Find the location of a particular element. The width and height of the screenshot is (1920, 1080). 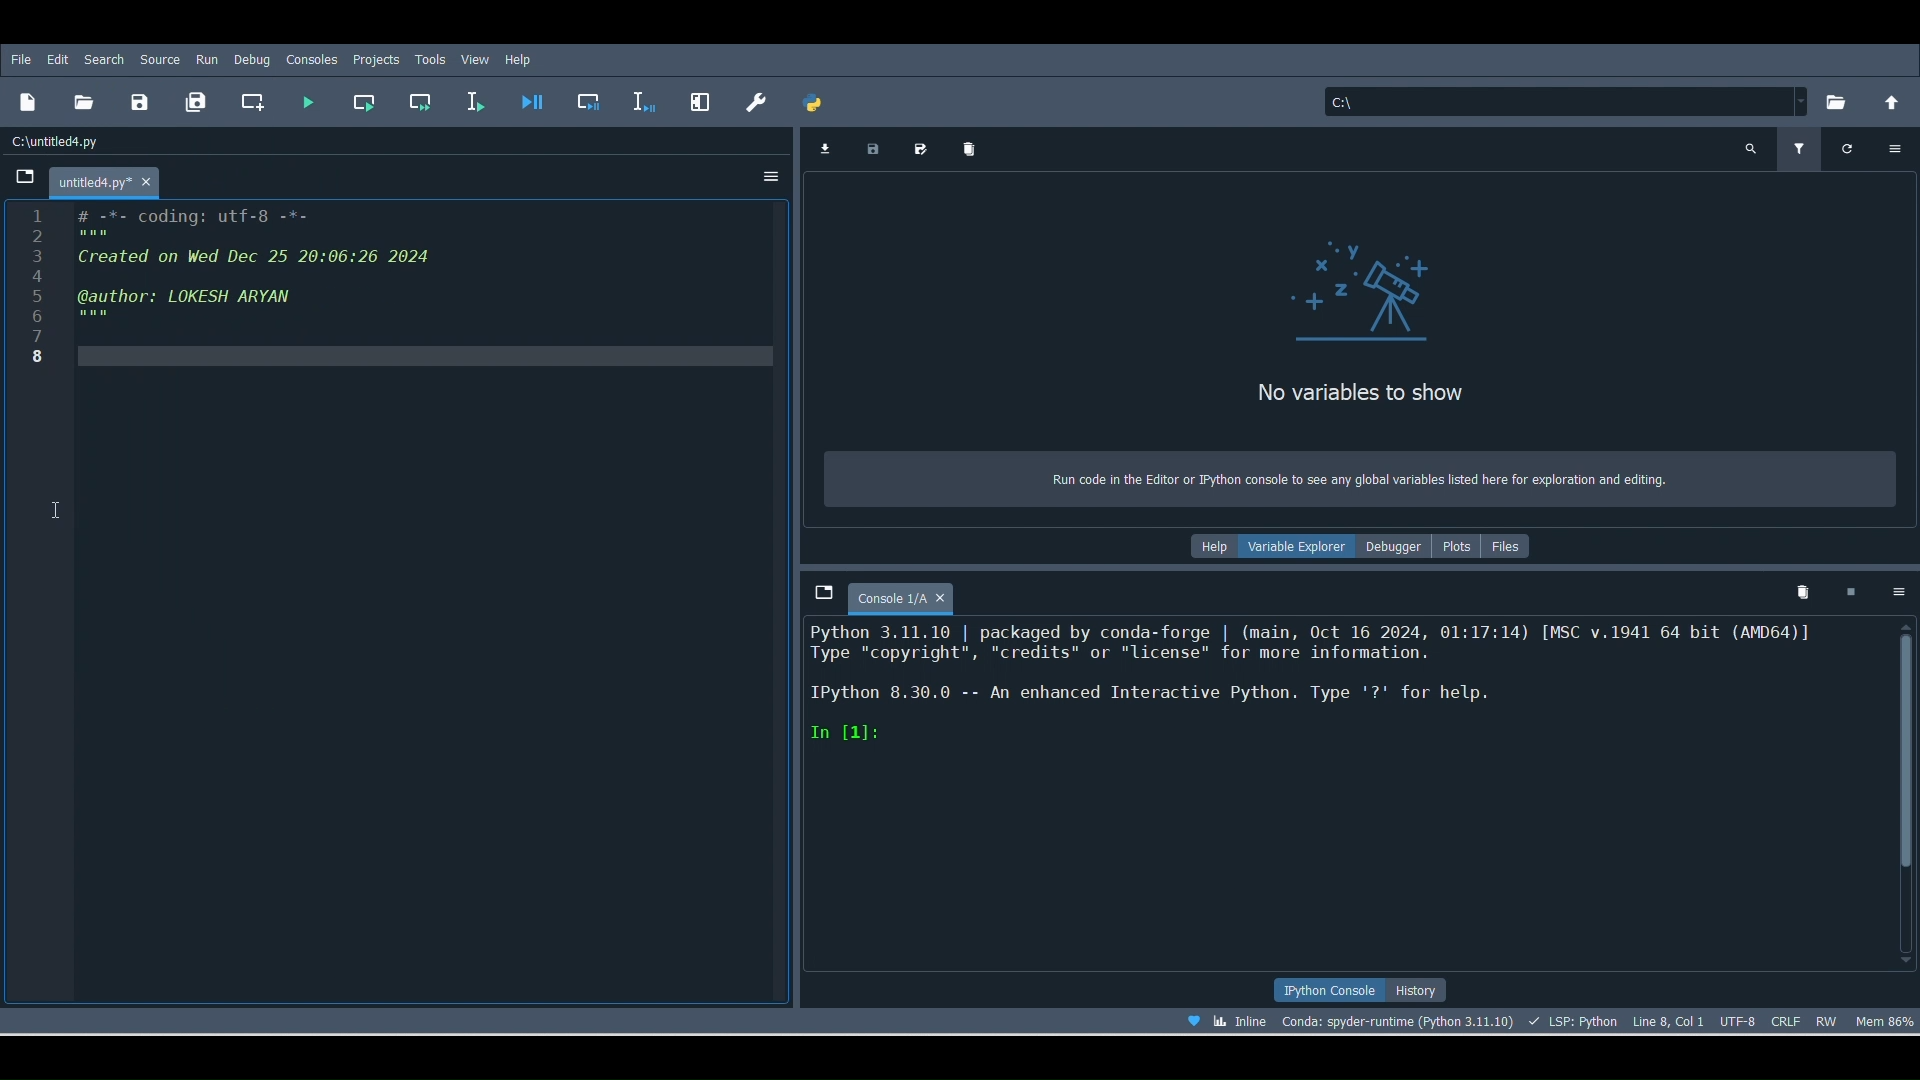

Debug is located at coordinates (252, 59).